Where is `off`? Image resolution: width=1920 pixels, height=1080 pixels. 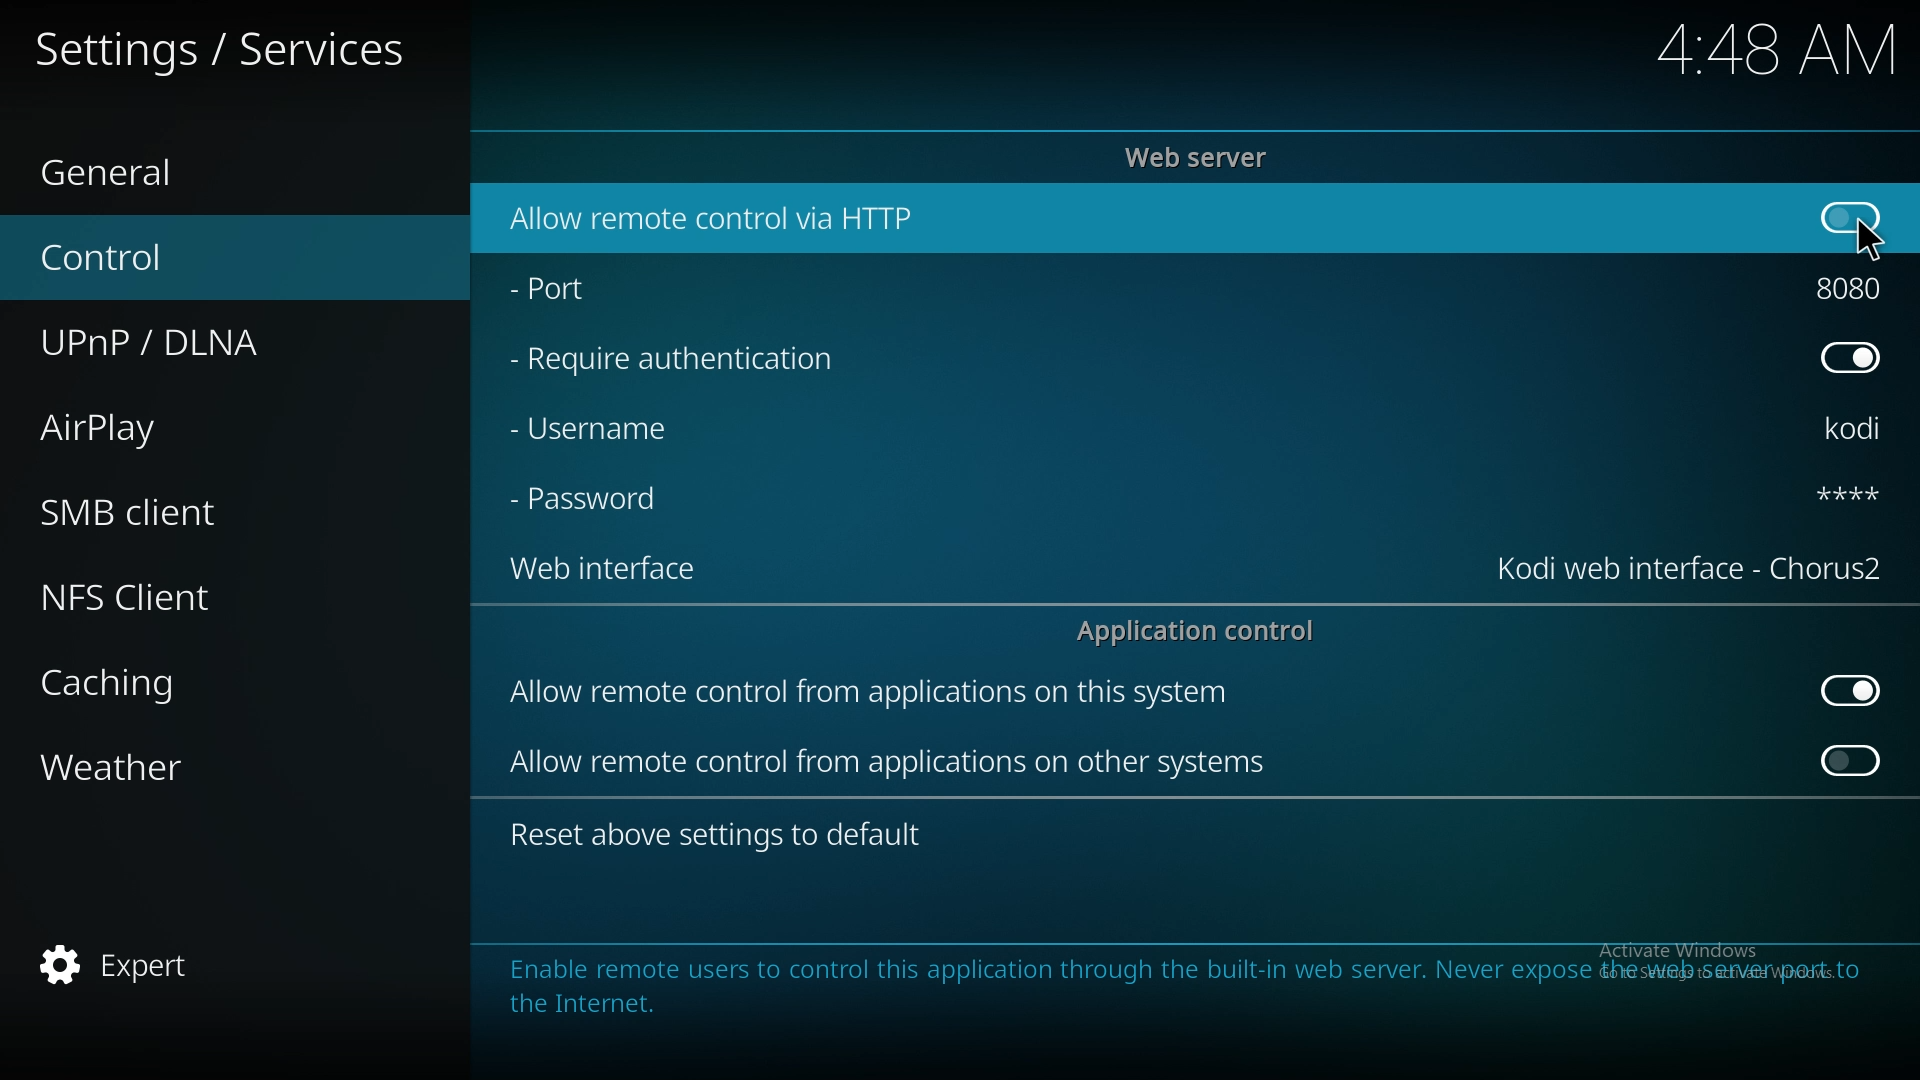
off is located at coordinates (1856, 358).